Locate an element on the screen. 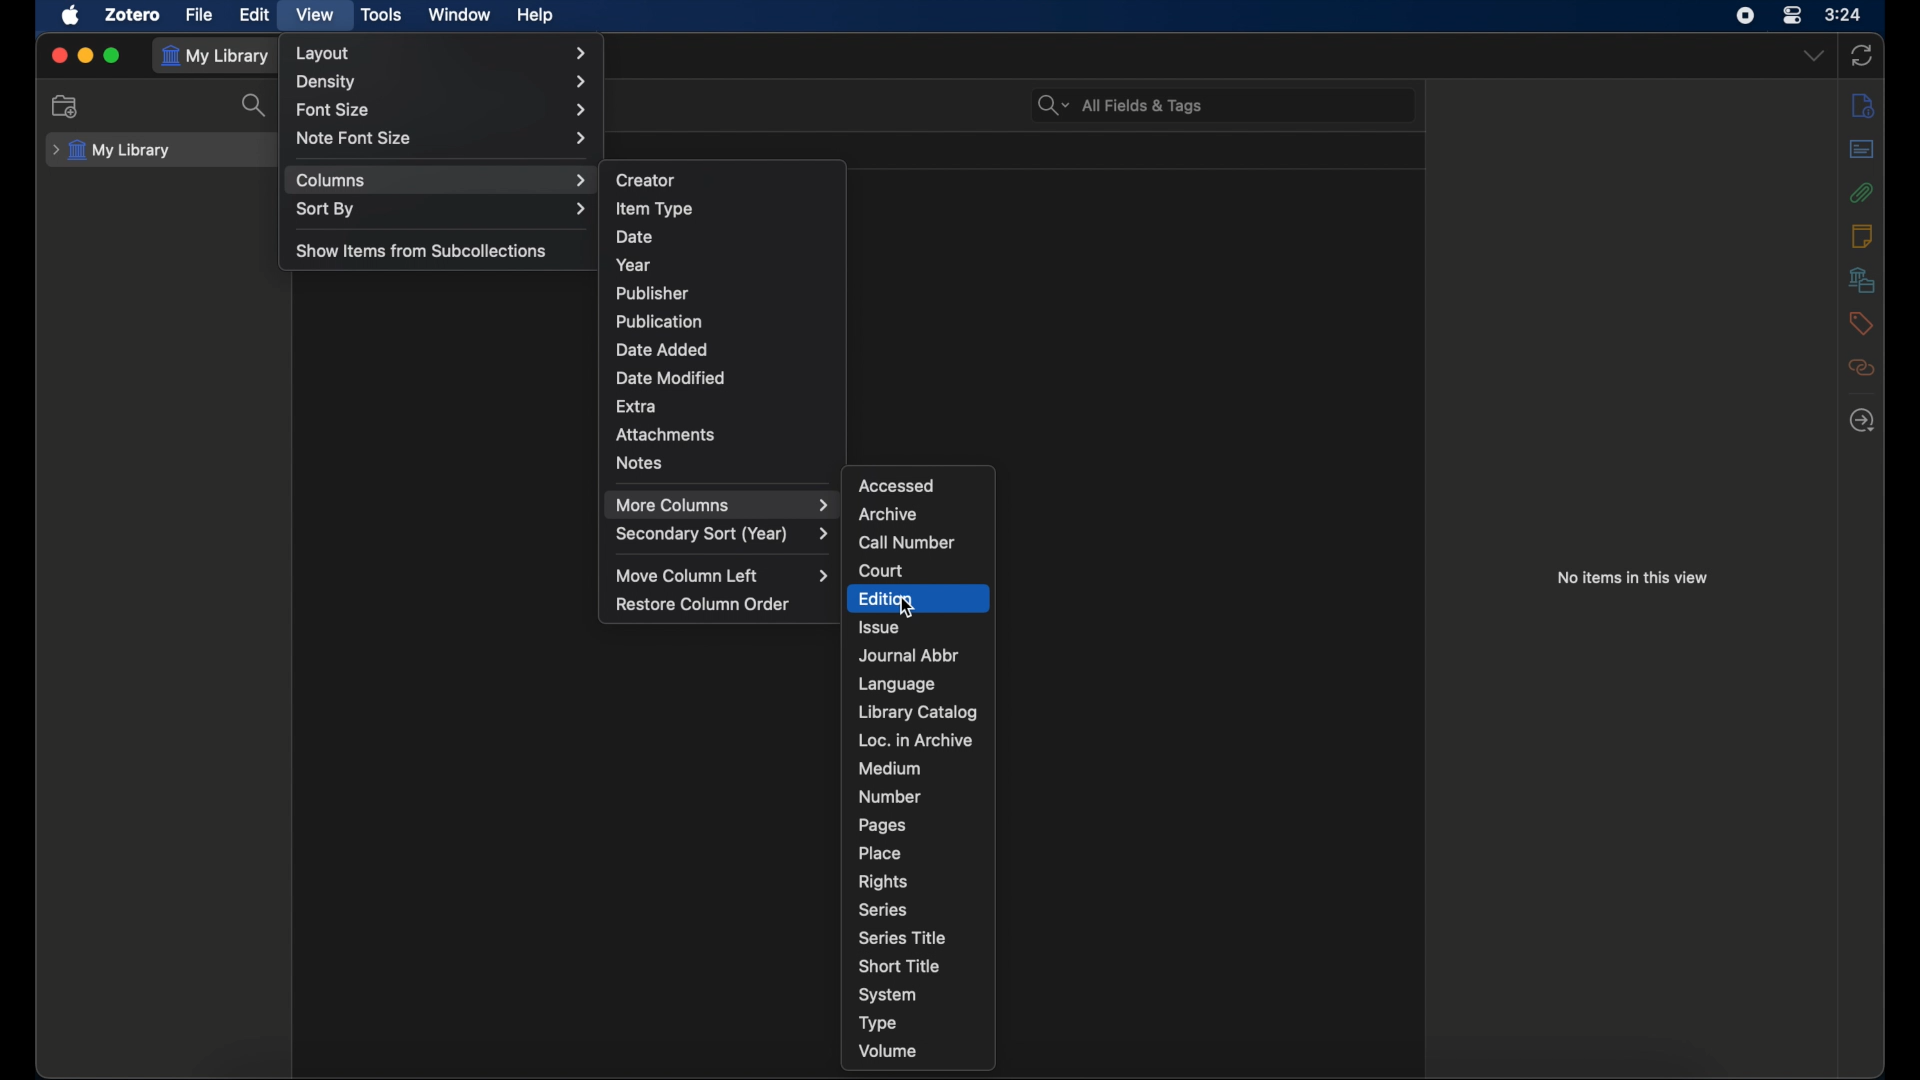 The width and height of the screenshot is (1920, 1080). language is located at coordinates (896, 685).